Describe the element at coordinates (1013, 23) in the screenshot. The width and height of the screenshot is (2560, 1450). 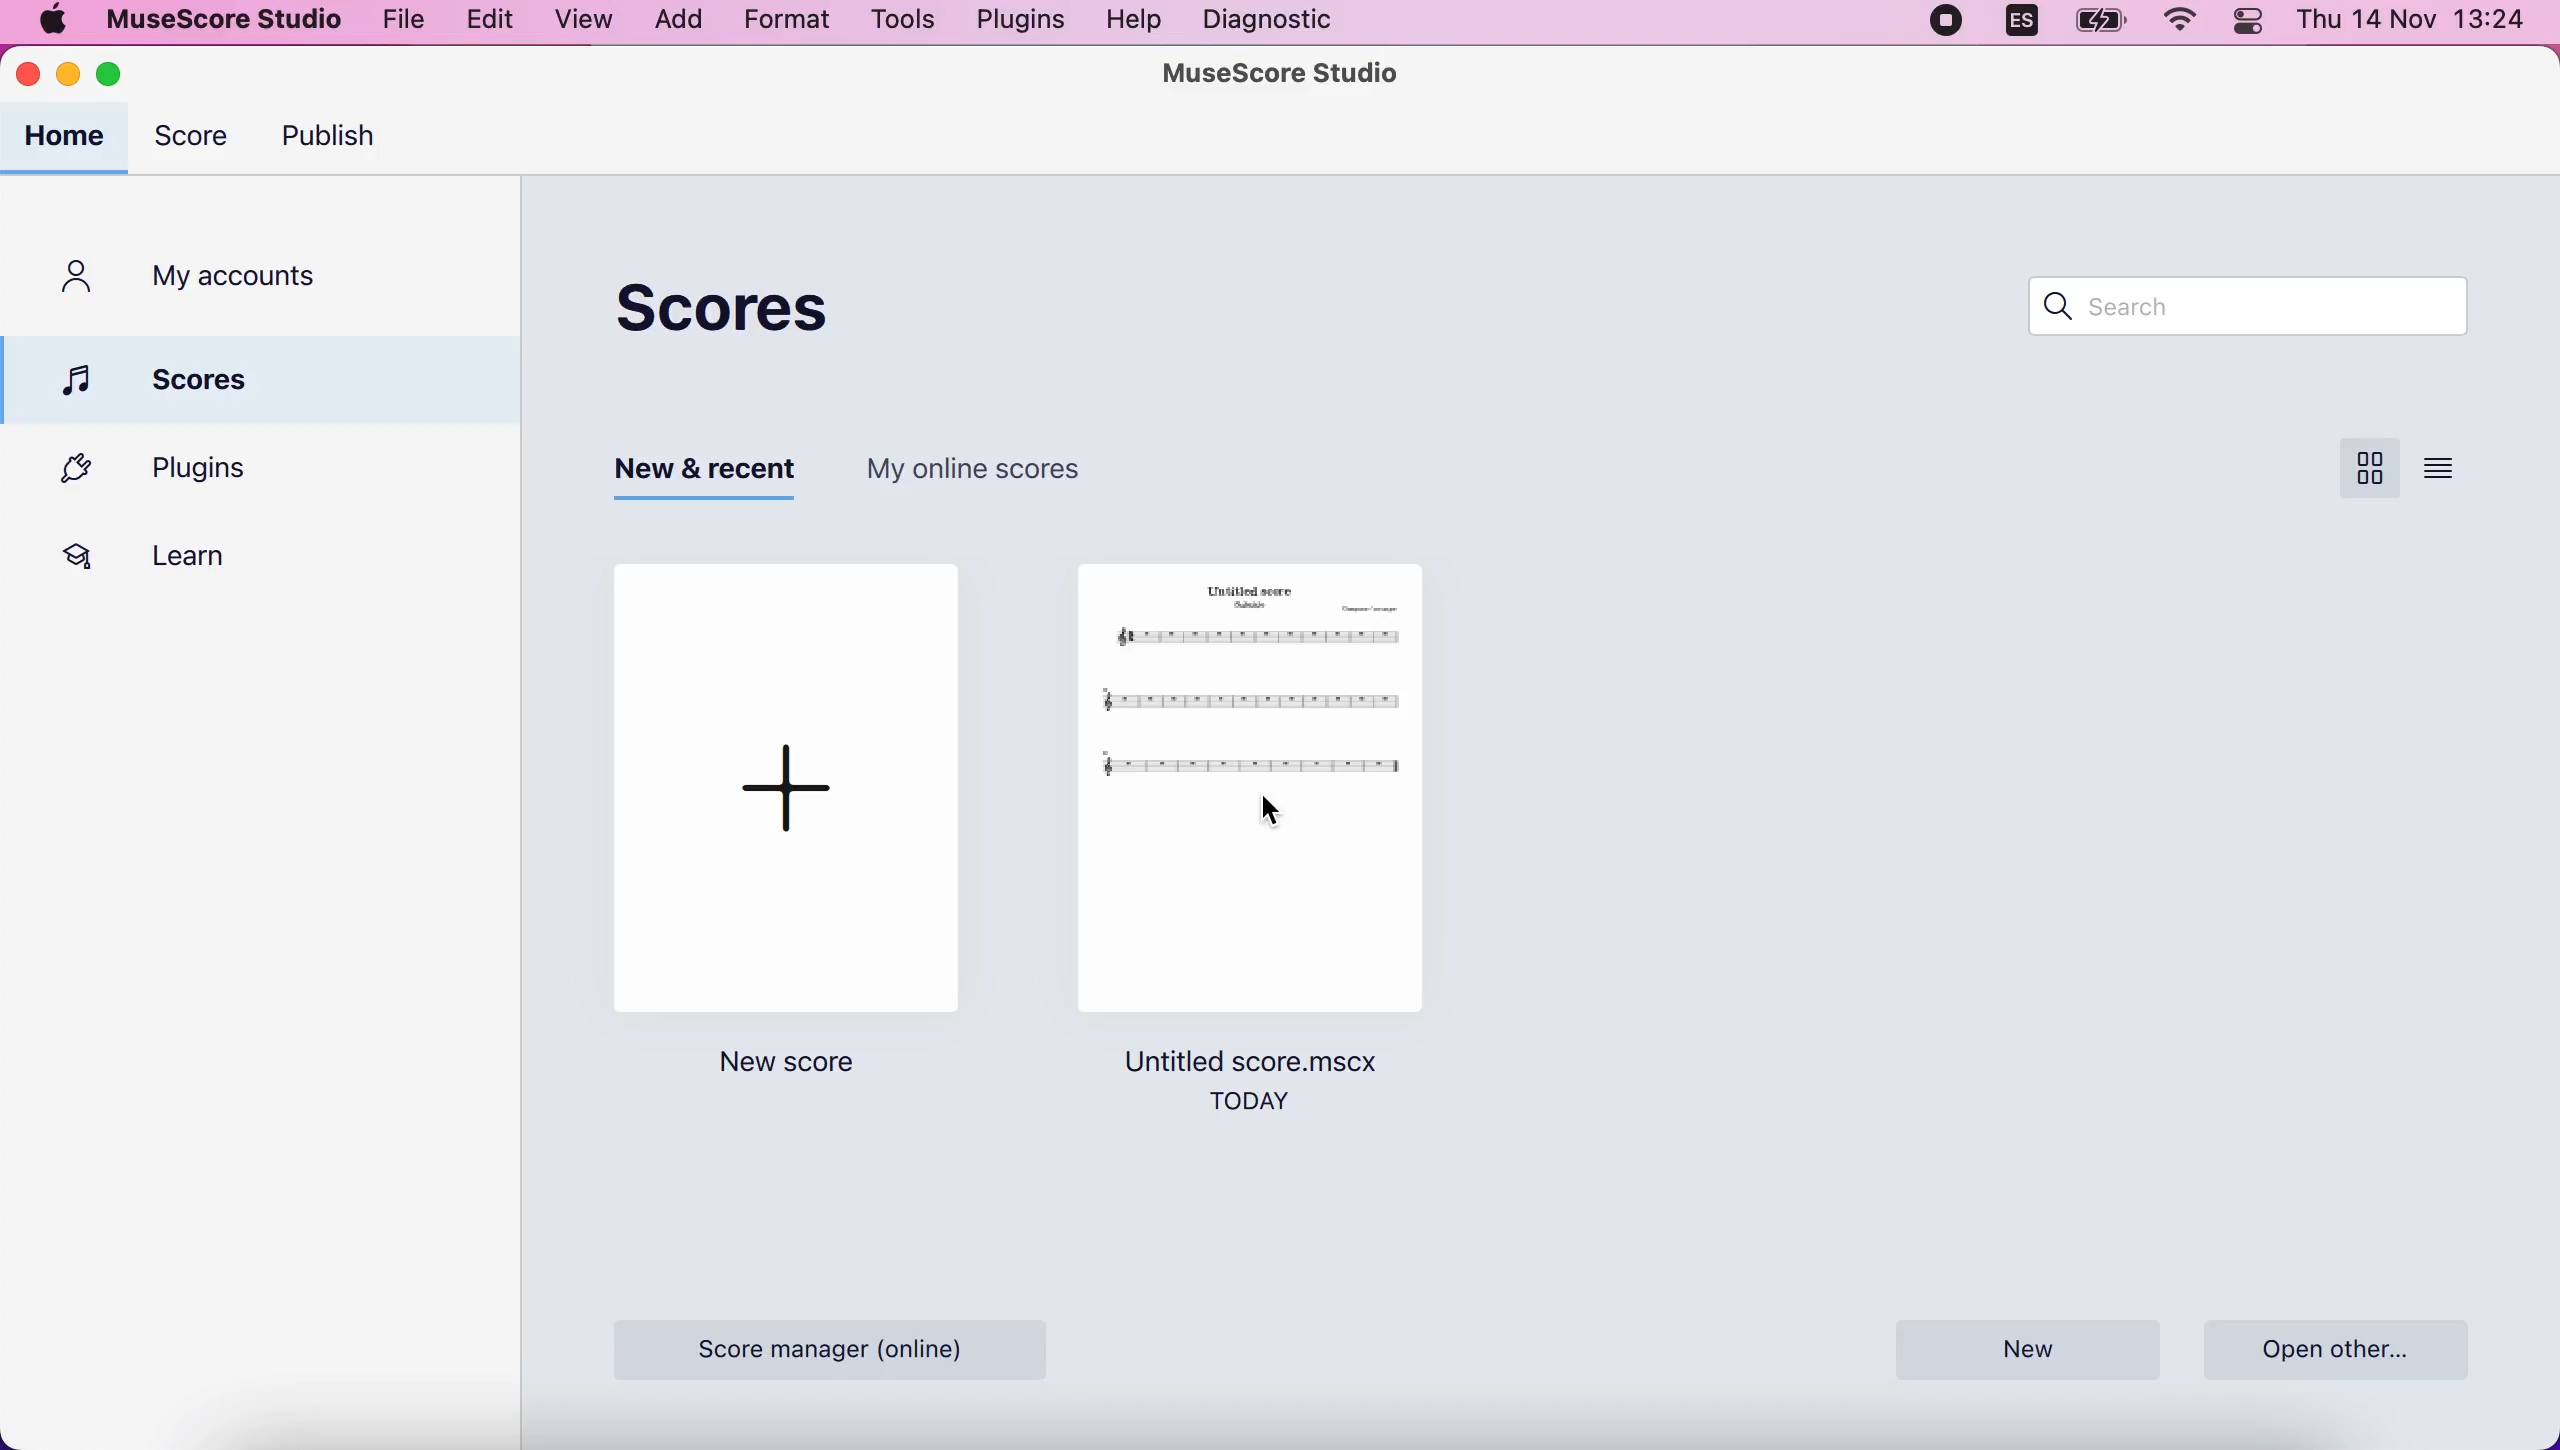
I see `plugins` at that location.